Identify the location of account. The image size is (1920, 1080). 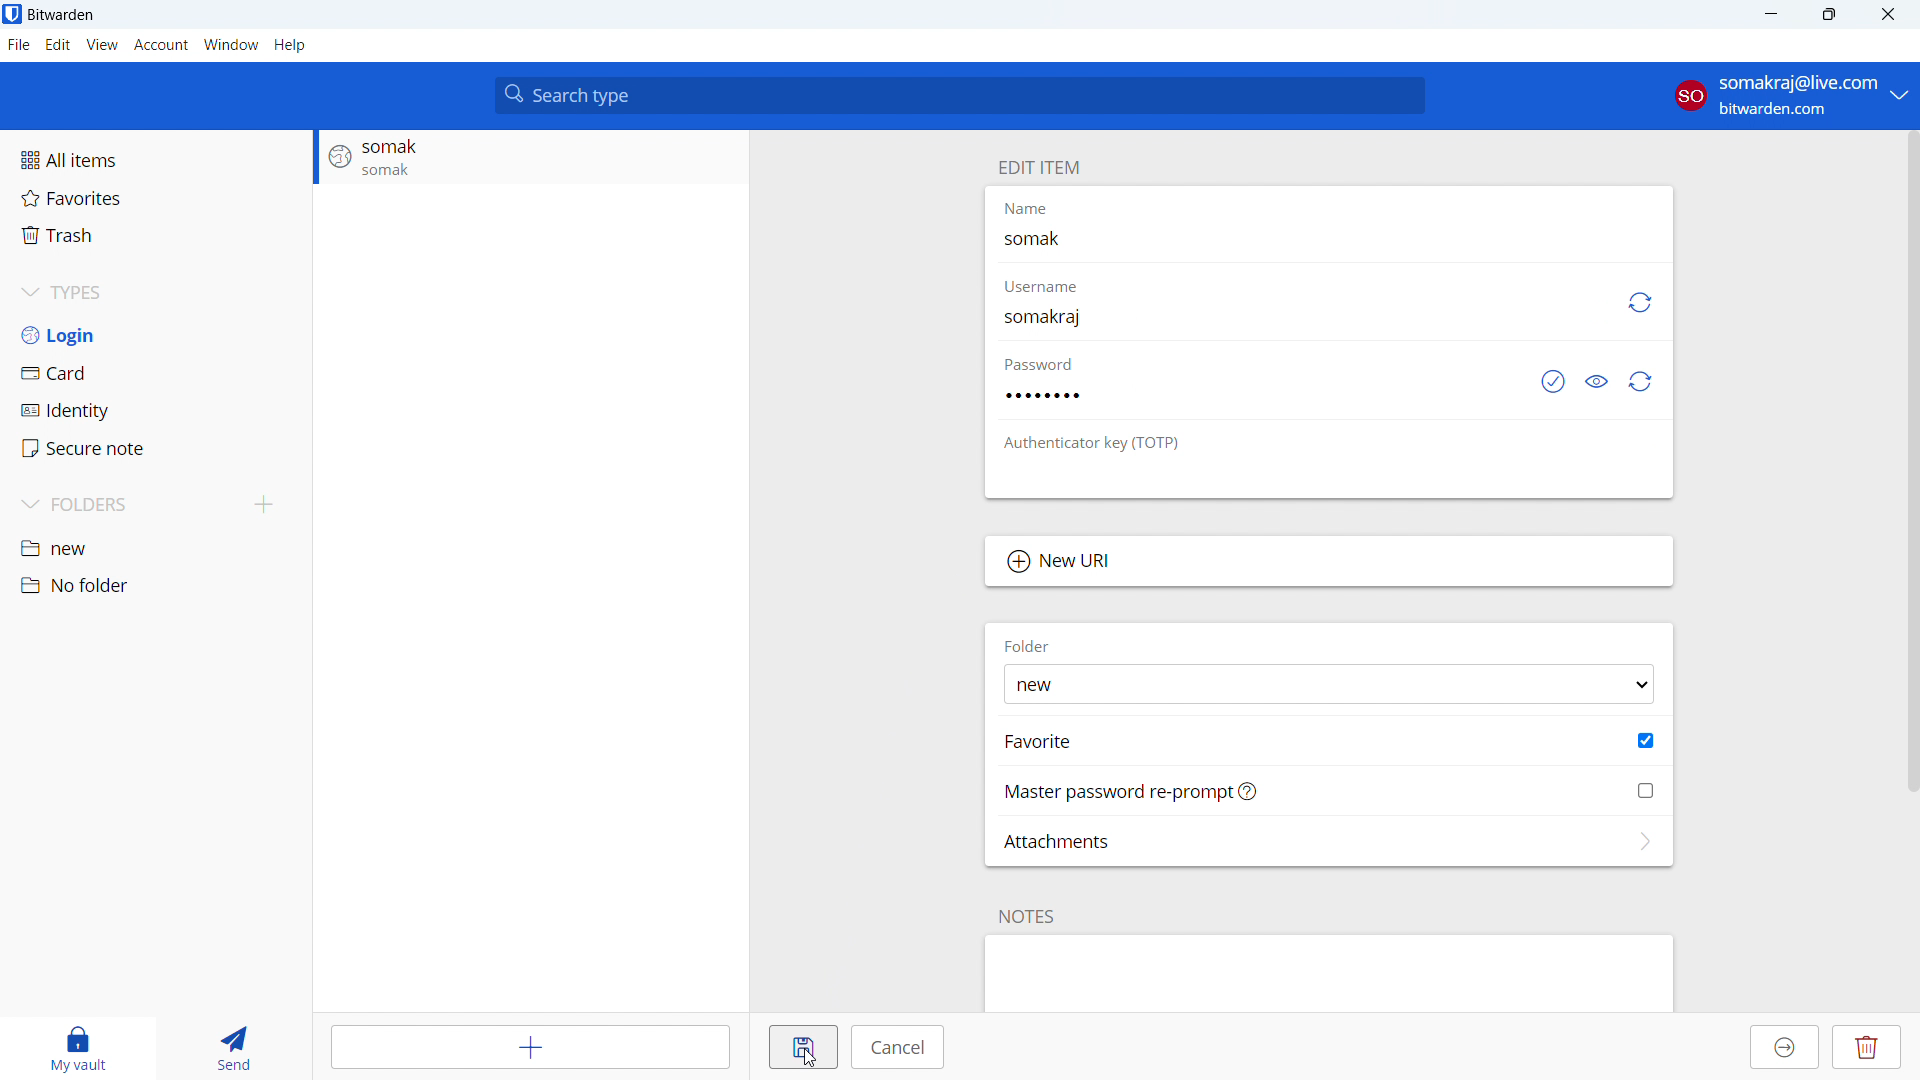
(162, 45).